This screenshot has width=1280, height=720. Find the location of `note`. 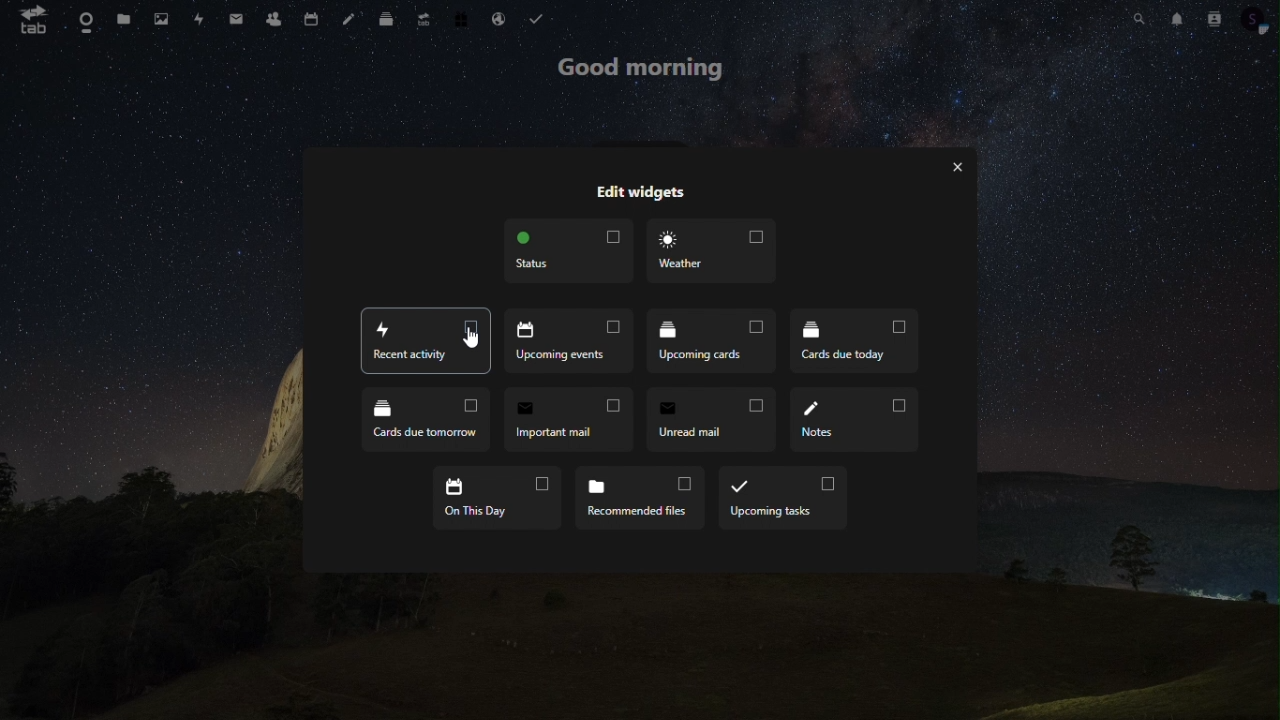

note is located at coordinates (349, 17).